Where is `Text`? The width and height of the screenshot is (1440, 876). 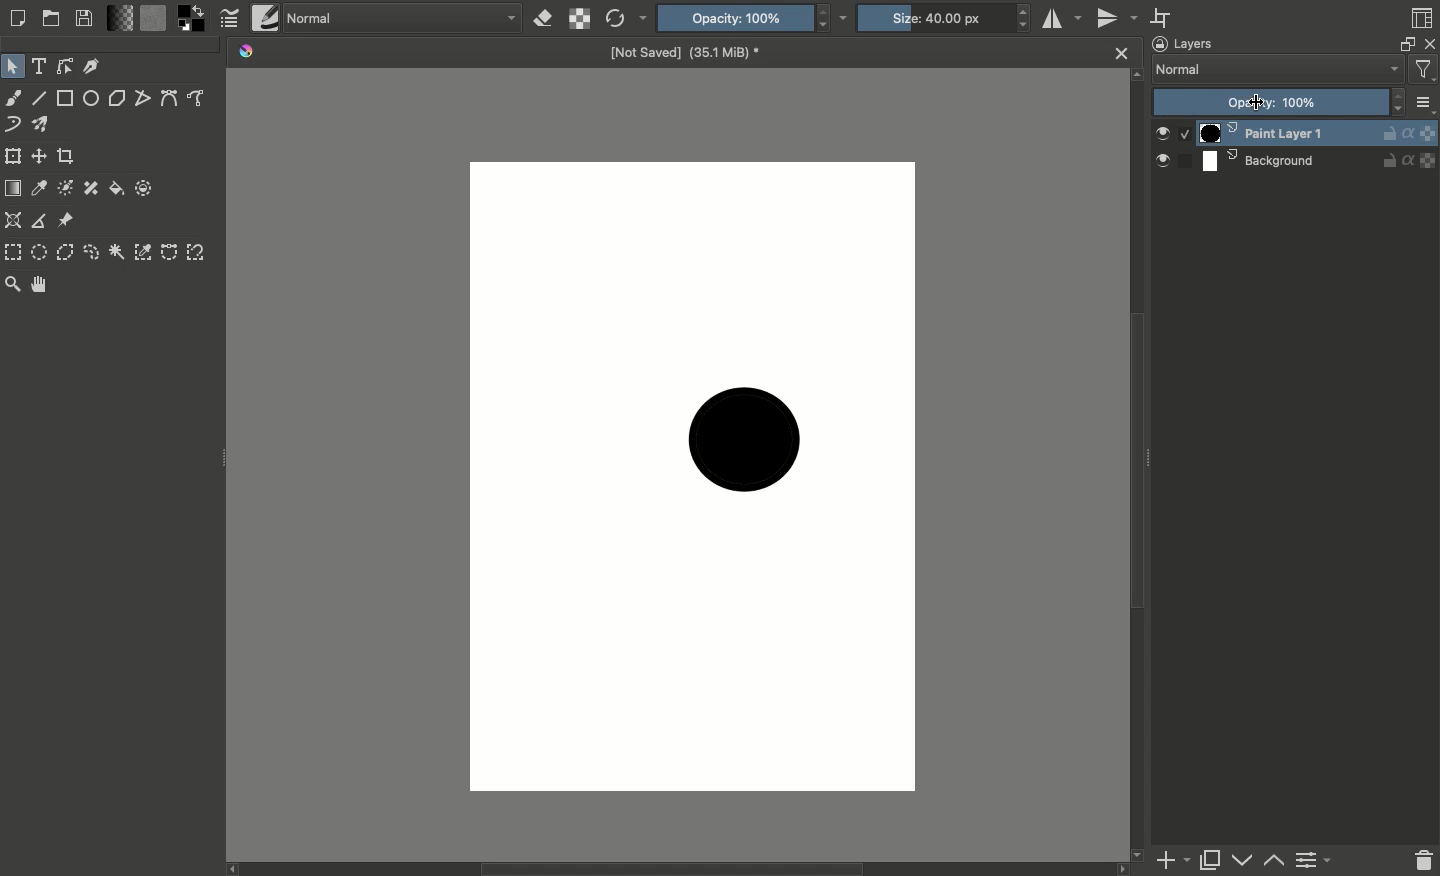
Text is located at coordinates (40, 65).